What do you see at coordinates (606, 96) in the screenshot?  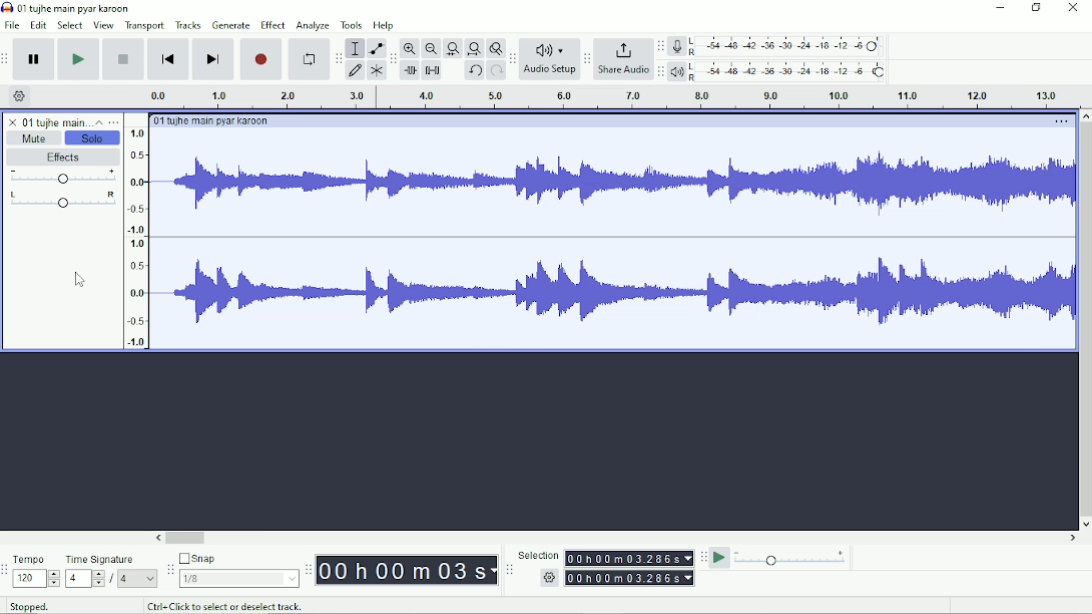 I see `Audio duration` at bounding box center [606, 96].